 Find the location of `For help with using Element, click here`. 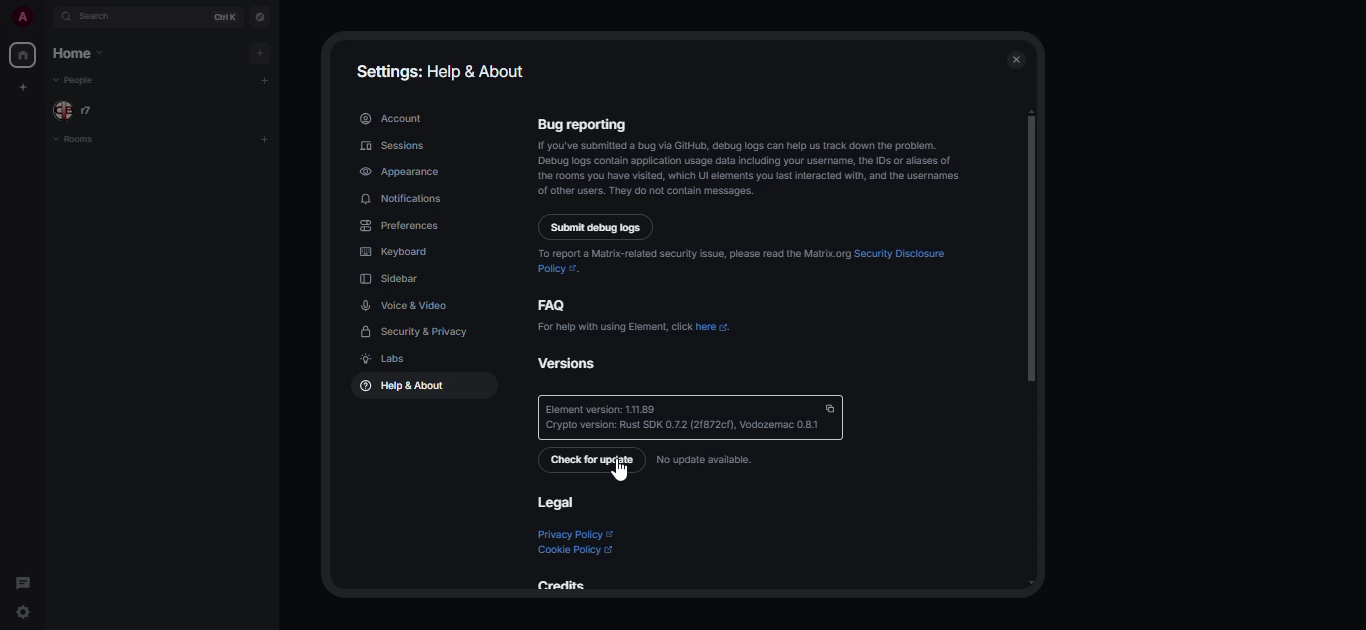

For help with using Element, click here is located at coordinates (663, 327).